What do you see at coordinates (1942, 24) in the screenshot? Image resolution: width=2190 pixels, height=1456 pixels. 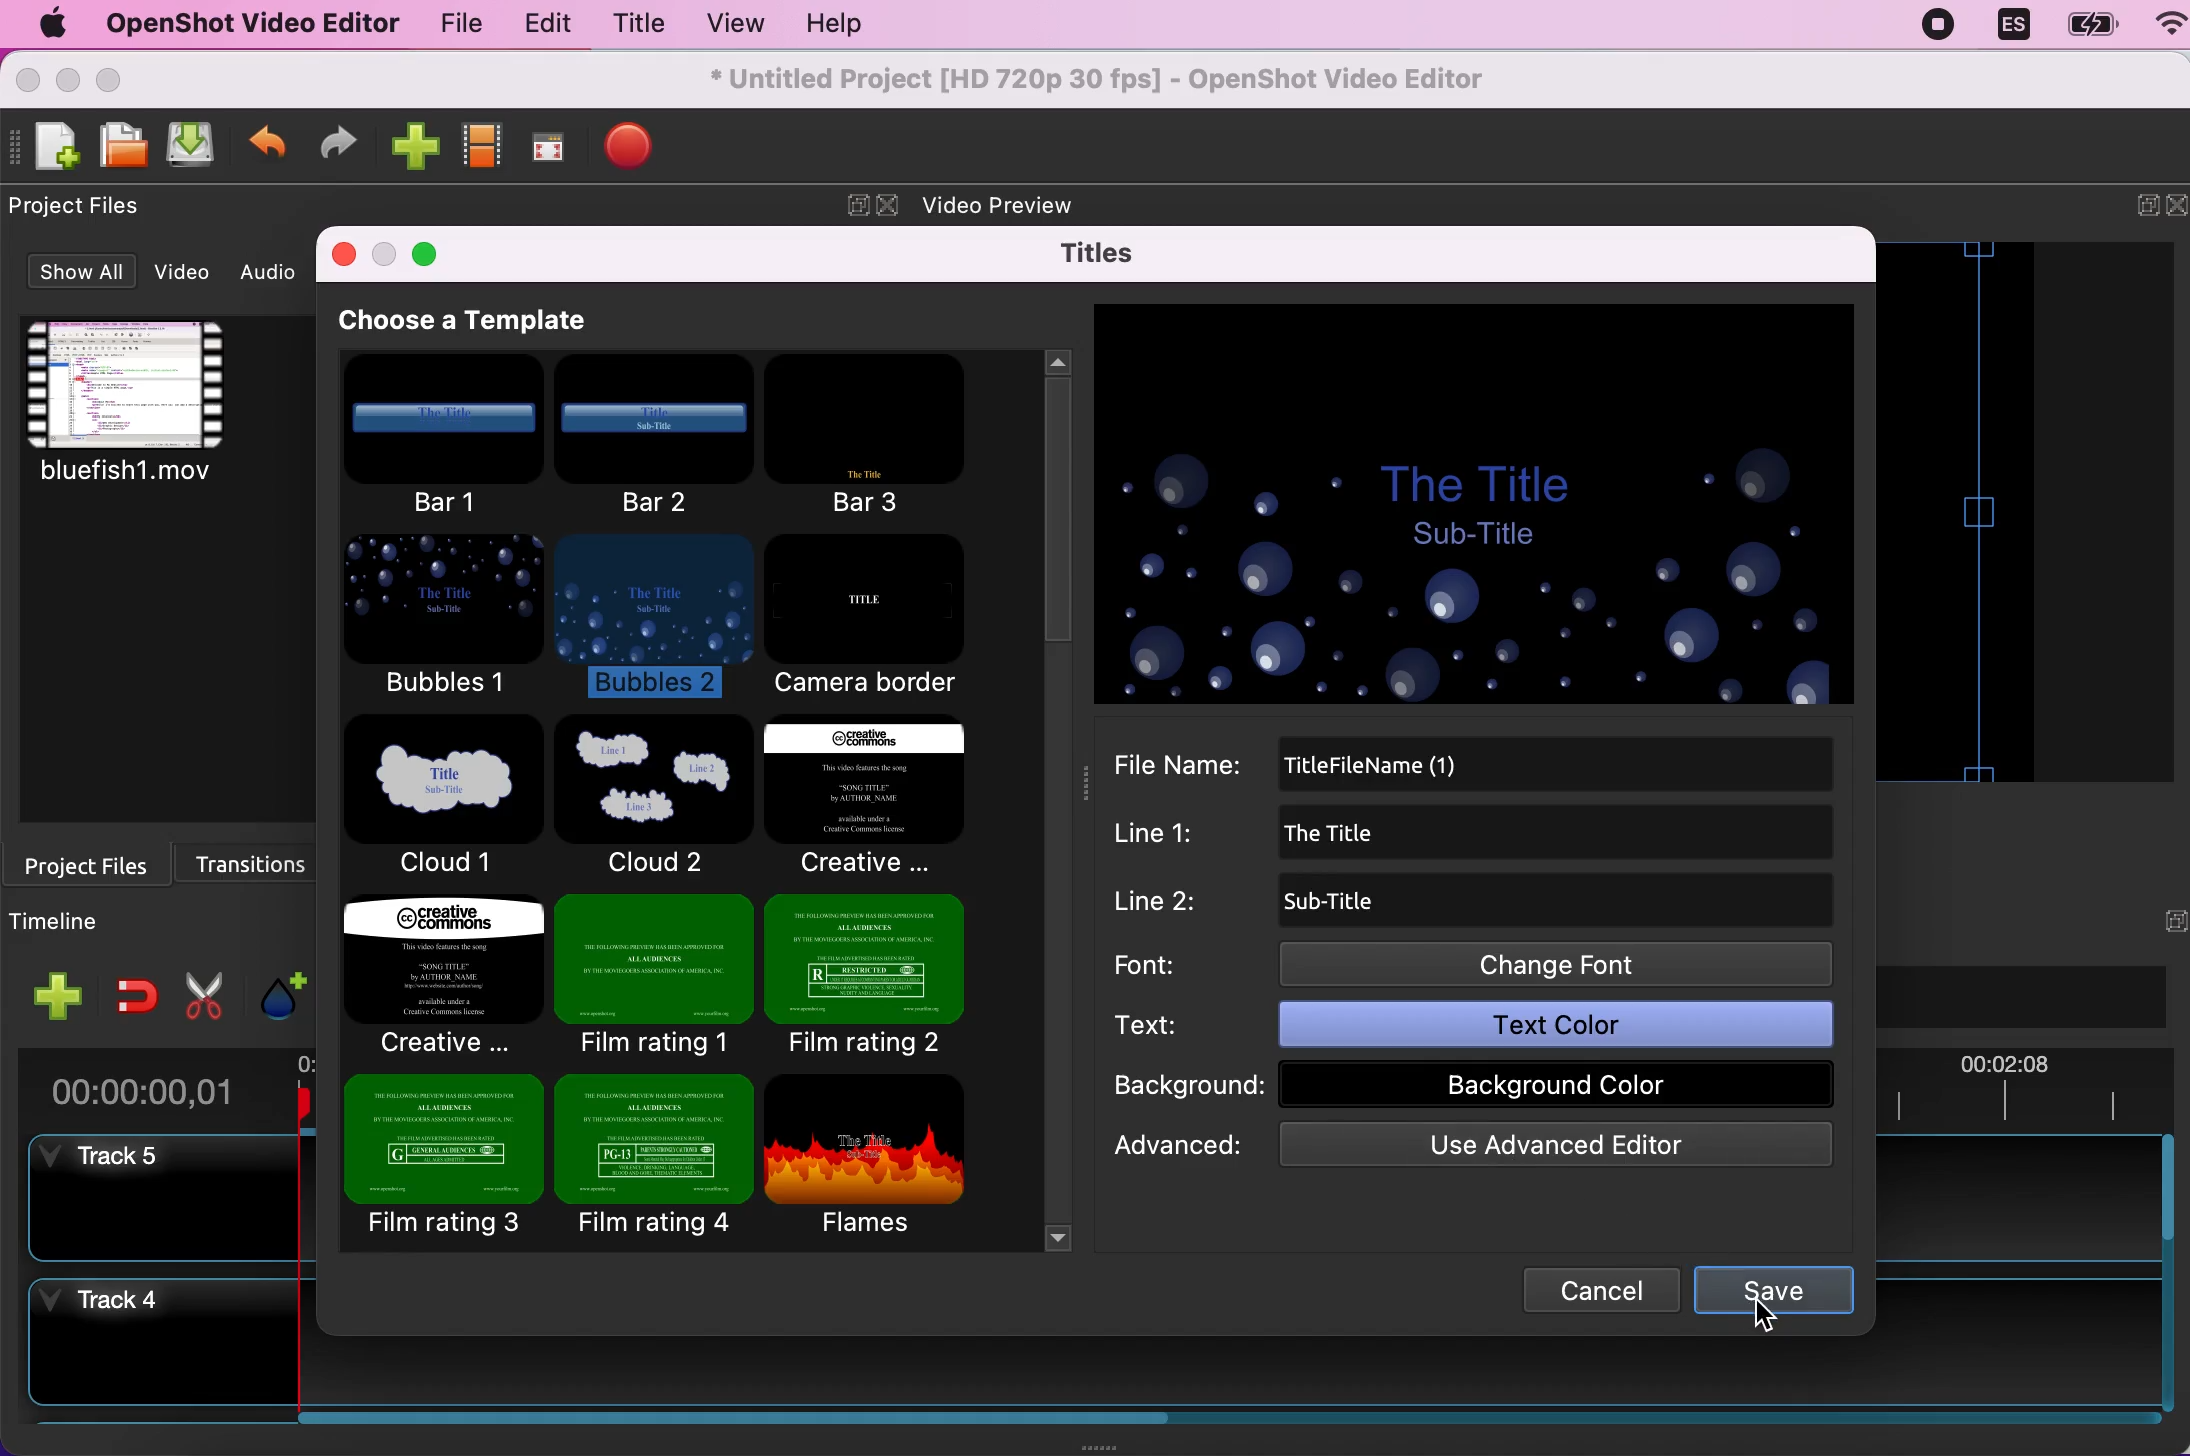 I see `recording stopped` at bounding box center [1942, 24].